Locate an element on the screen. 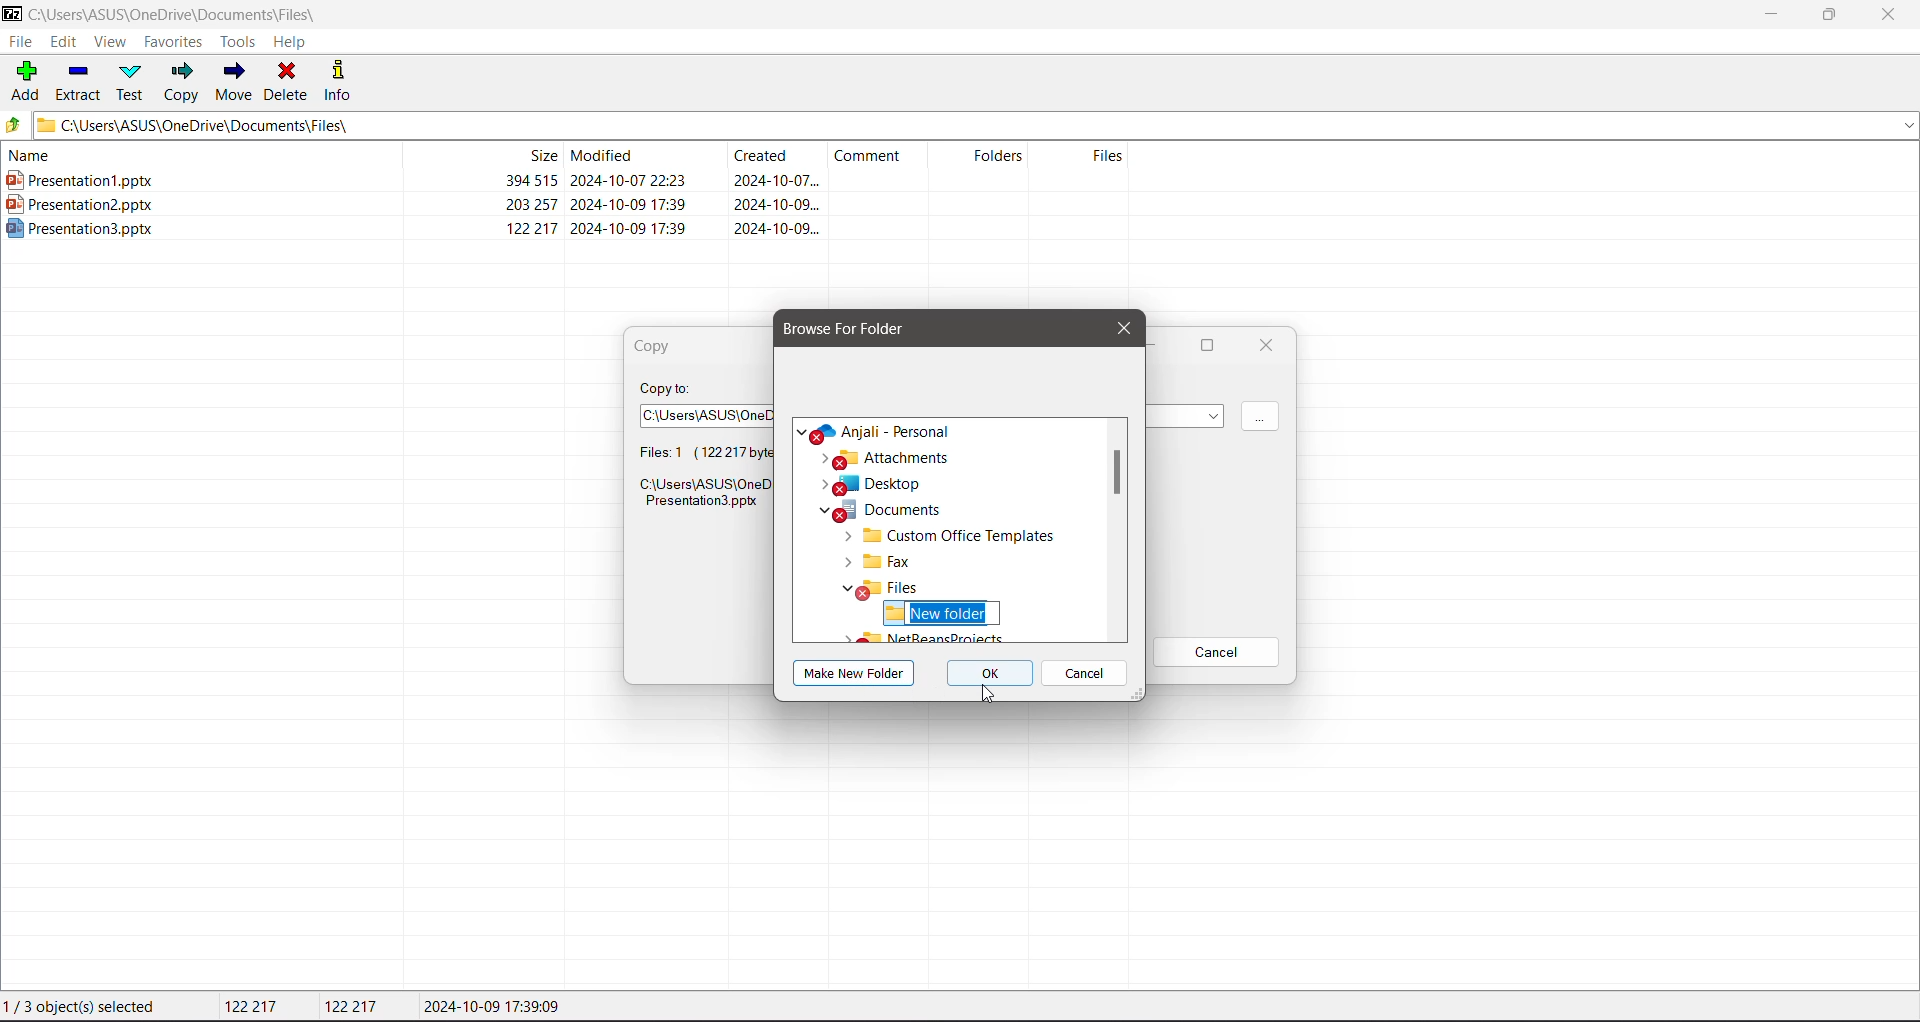  Comment is located at coordinates (882, 155).